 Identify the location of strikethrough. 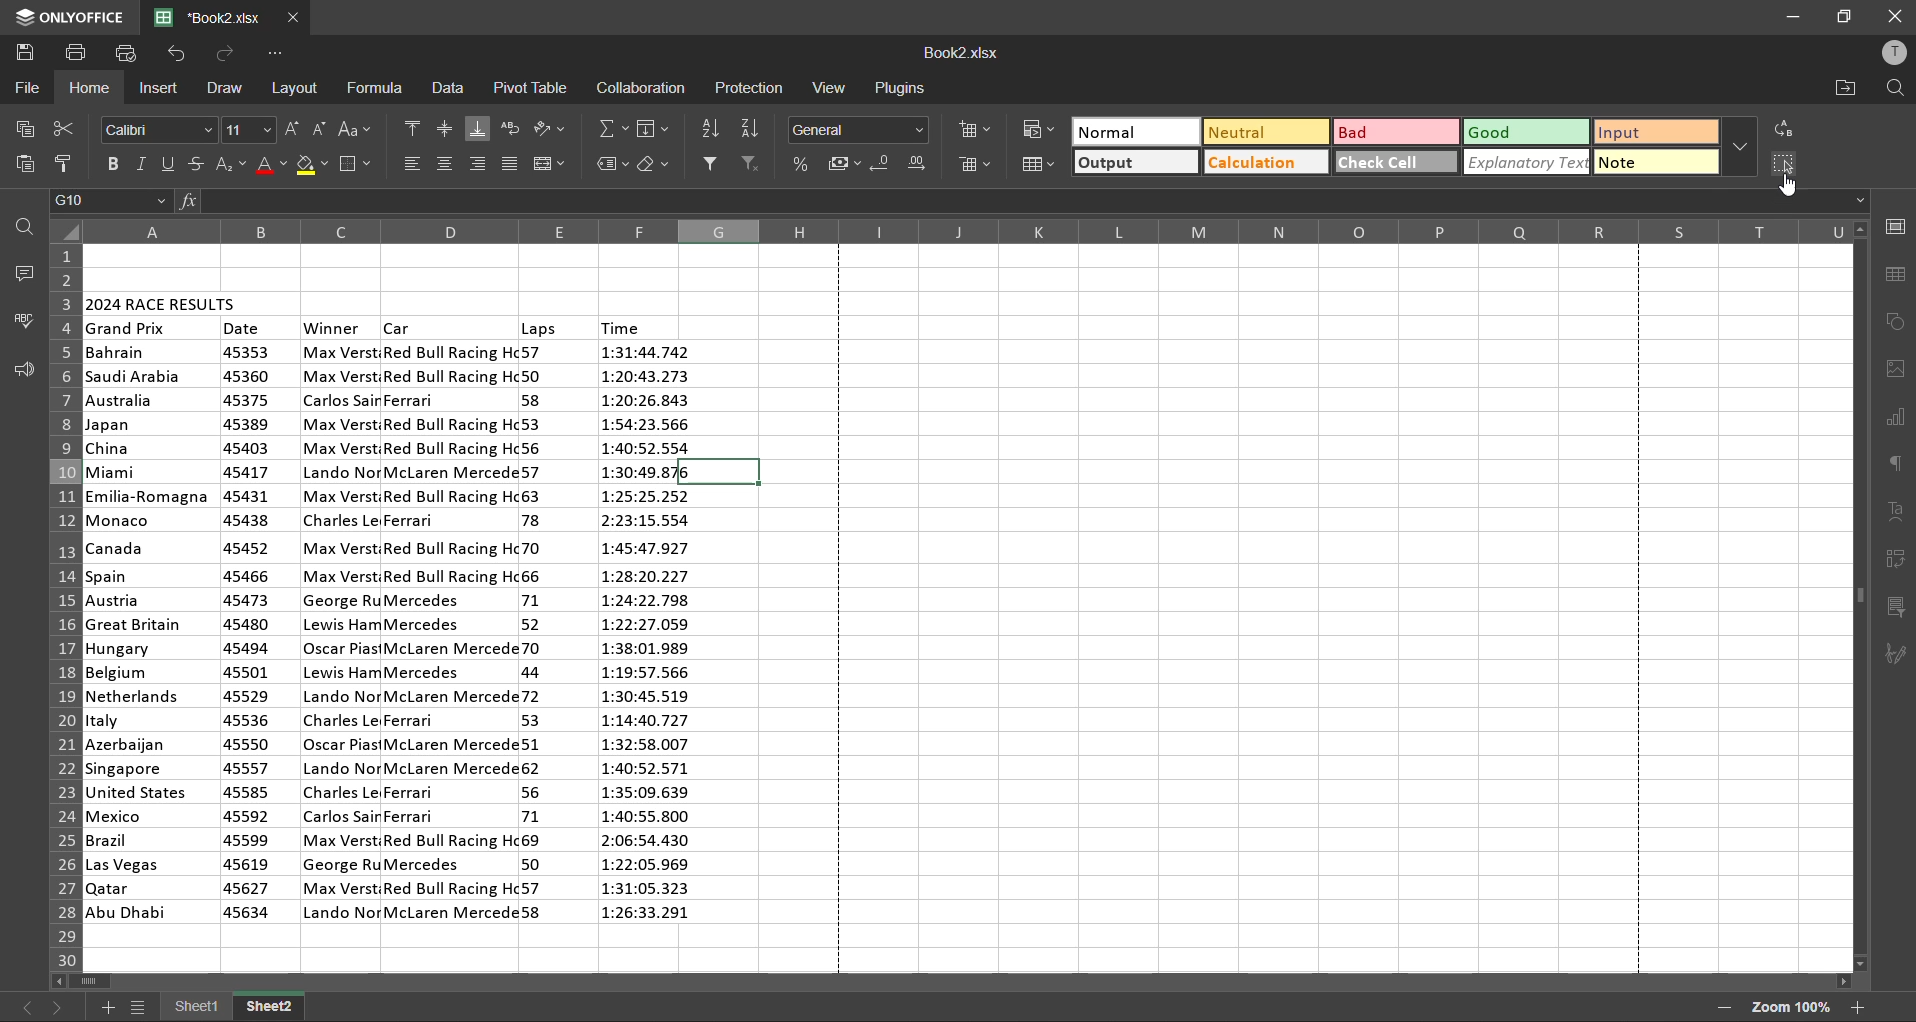
(200, 169).